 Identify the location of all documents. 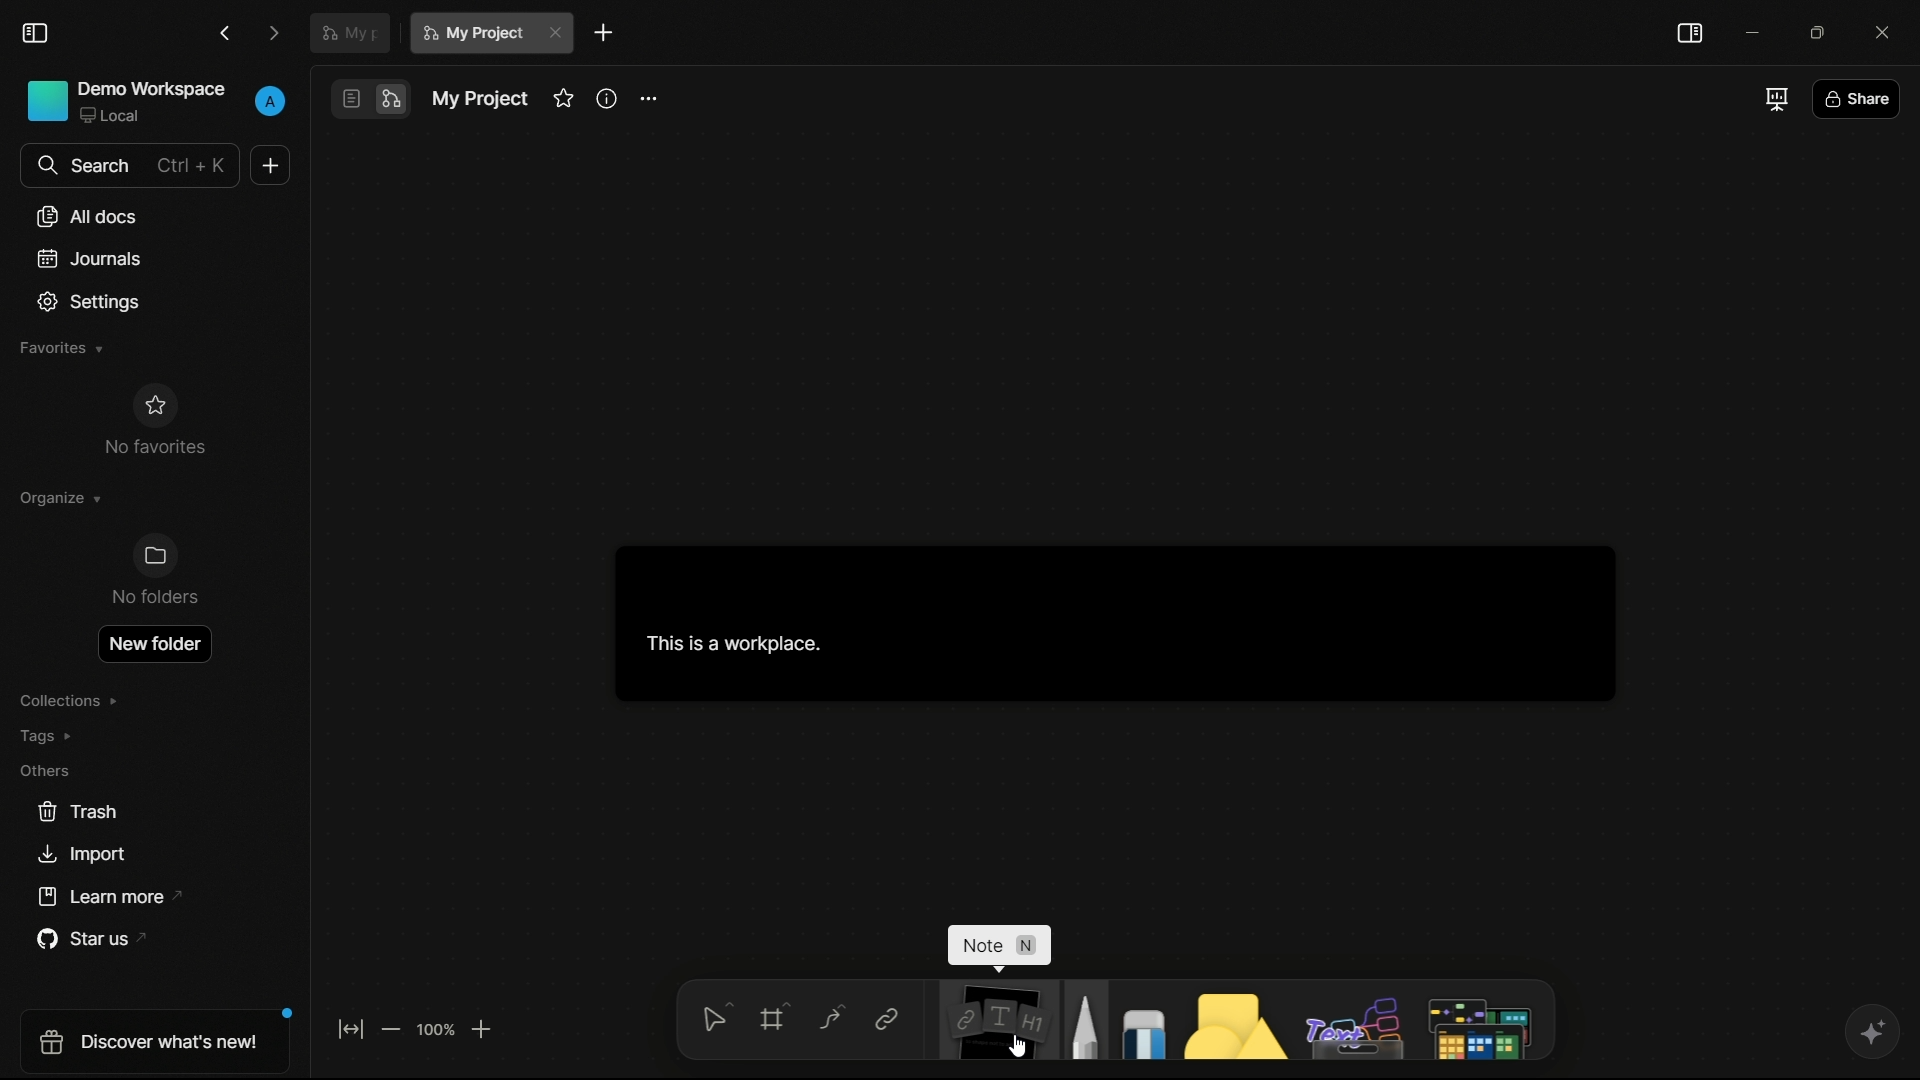
(87, 216).